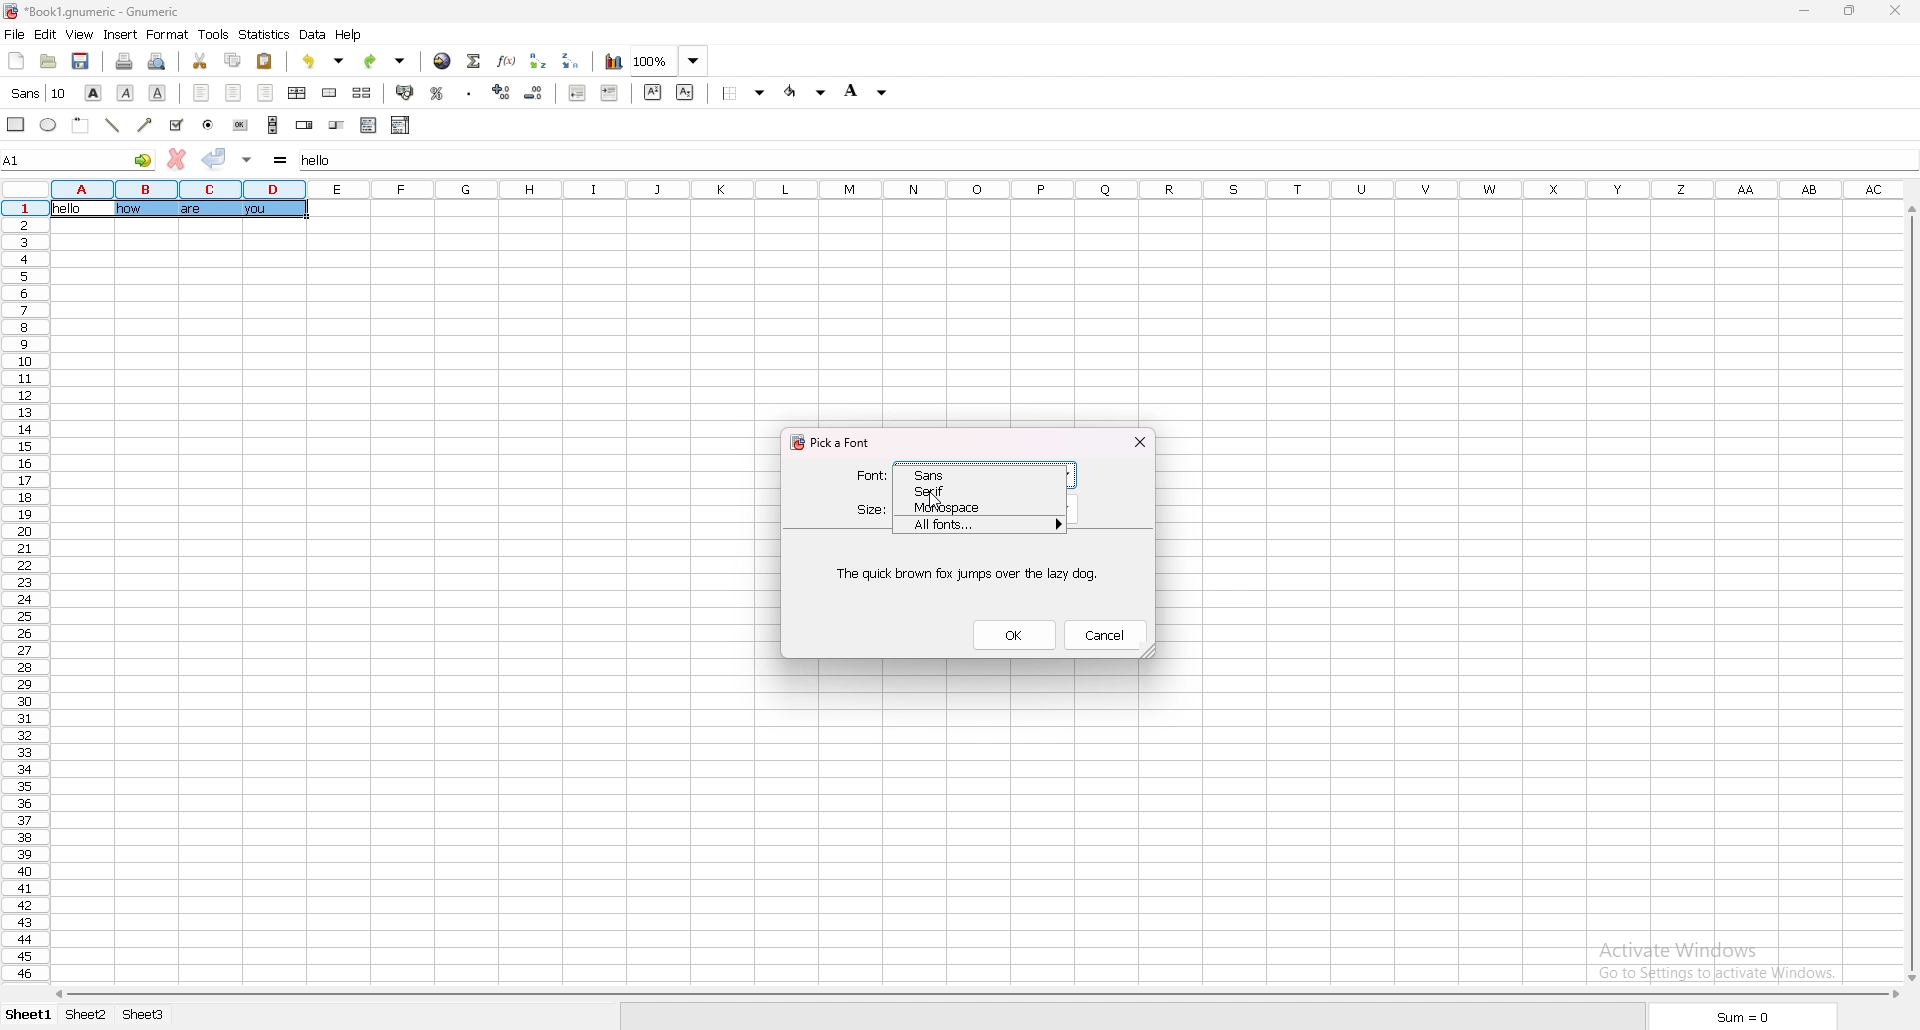 The image size is (1920, 1030). Describe the element at coordinates (177, 188) in the screenshot. I see `selected cell column` at that location.